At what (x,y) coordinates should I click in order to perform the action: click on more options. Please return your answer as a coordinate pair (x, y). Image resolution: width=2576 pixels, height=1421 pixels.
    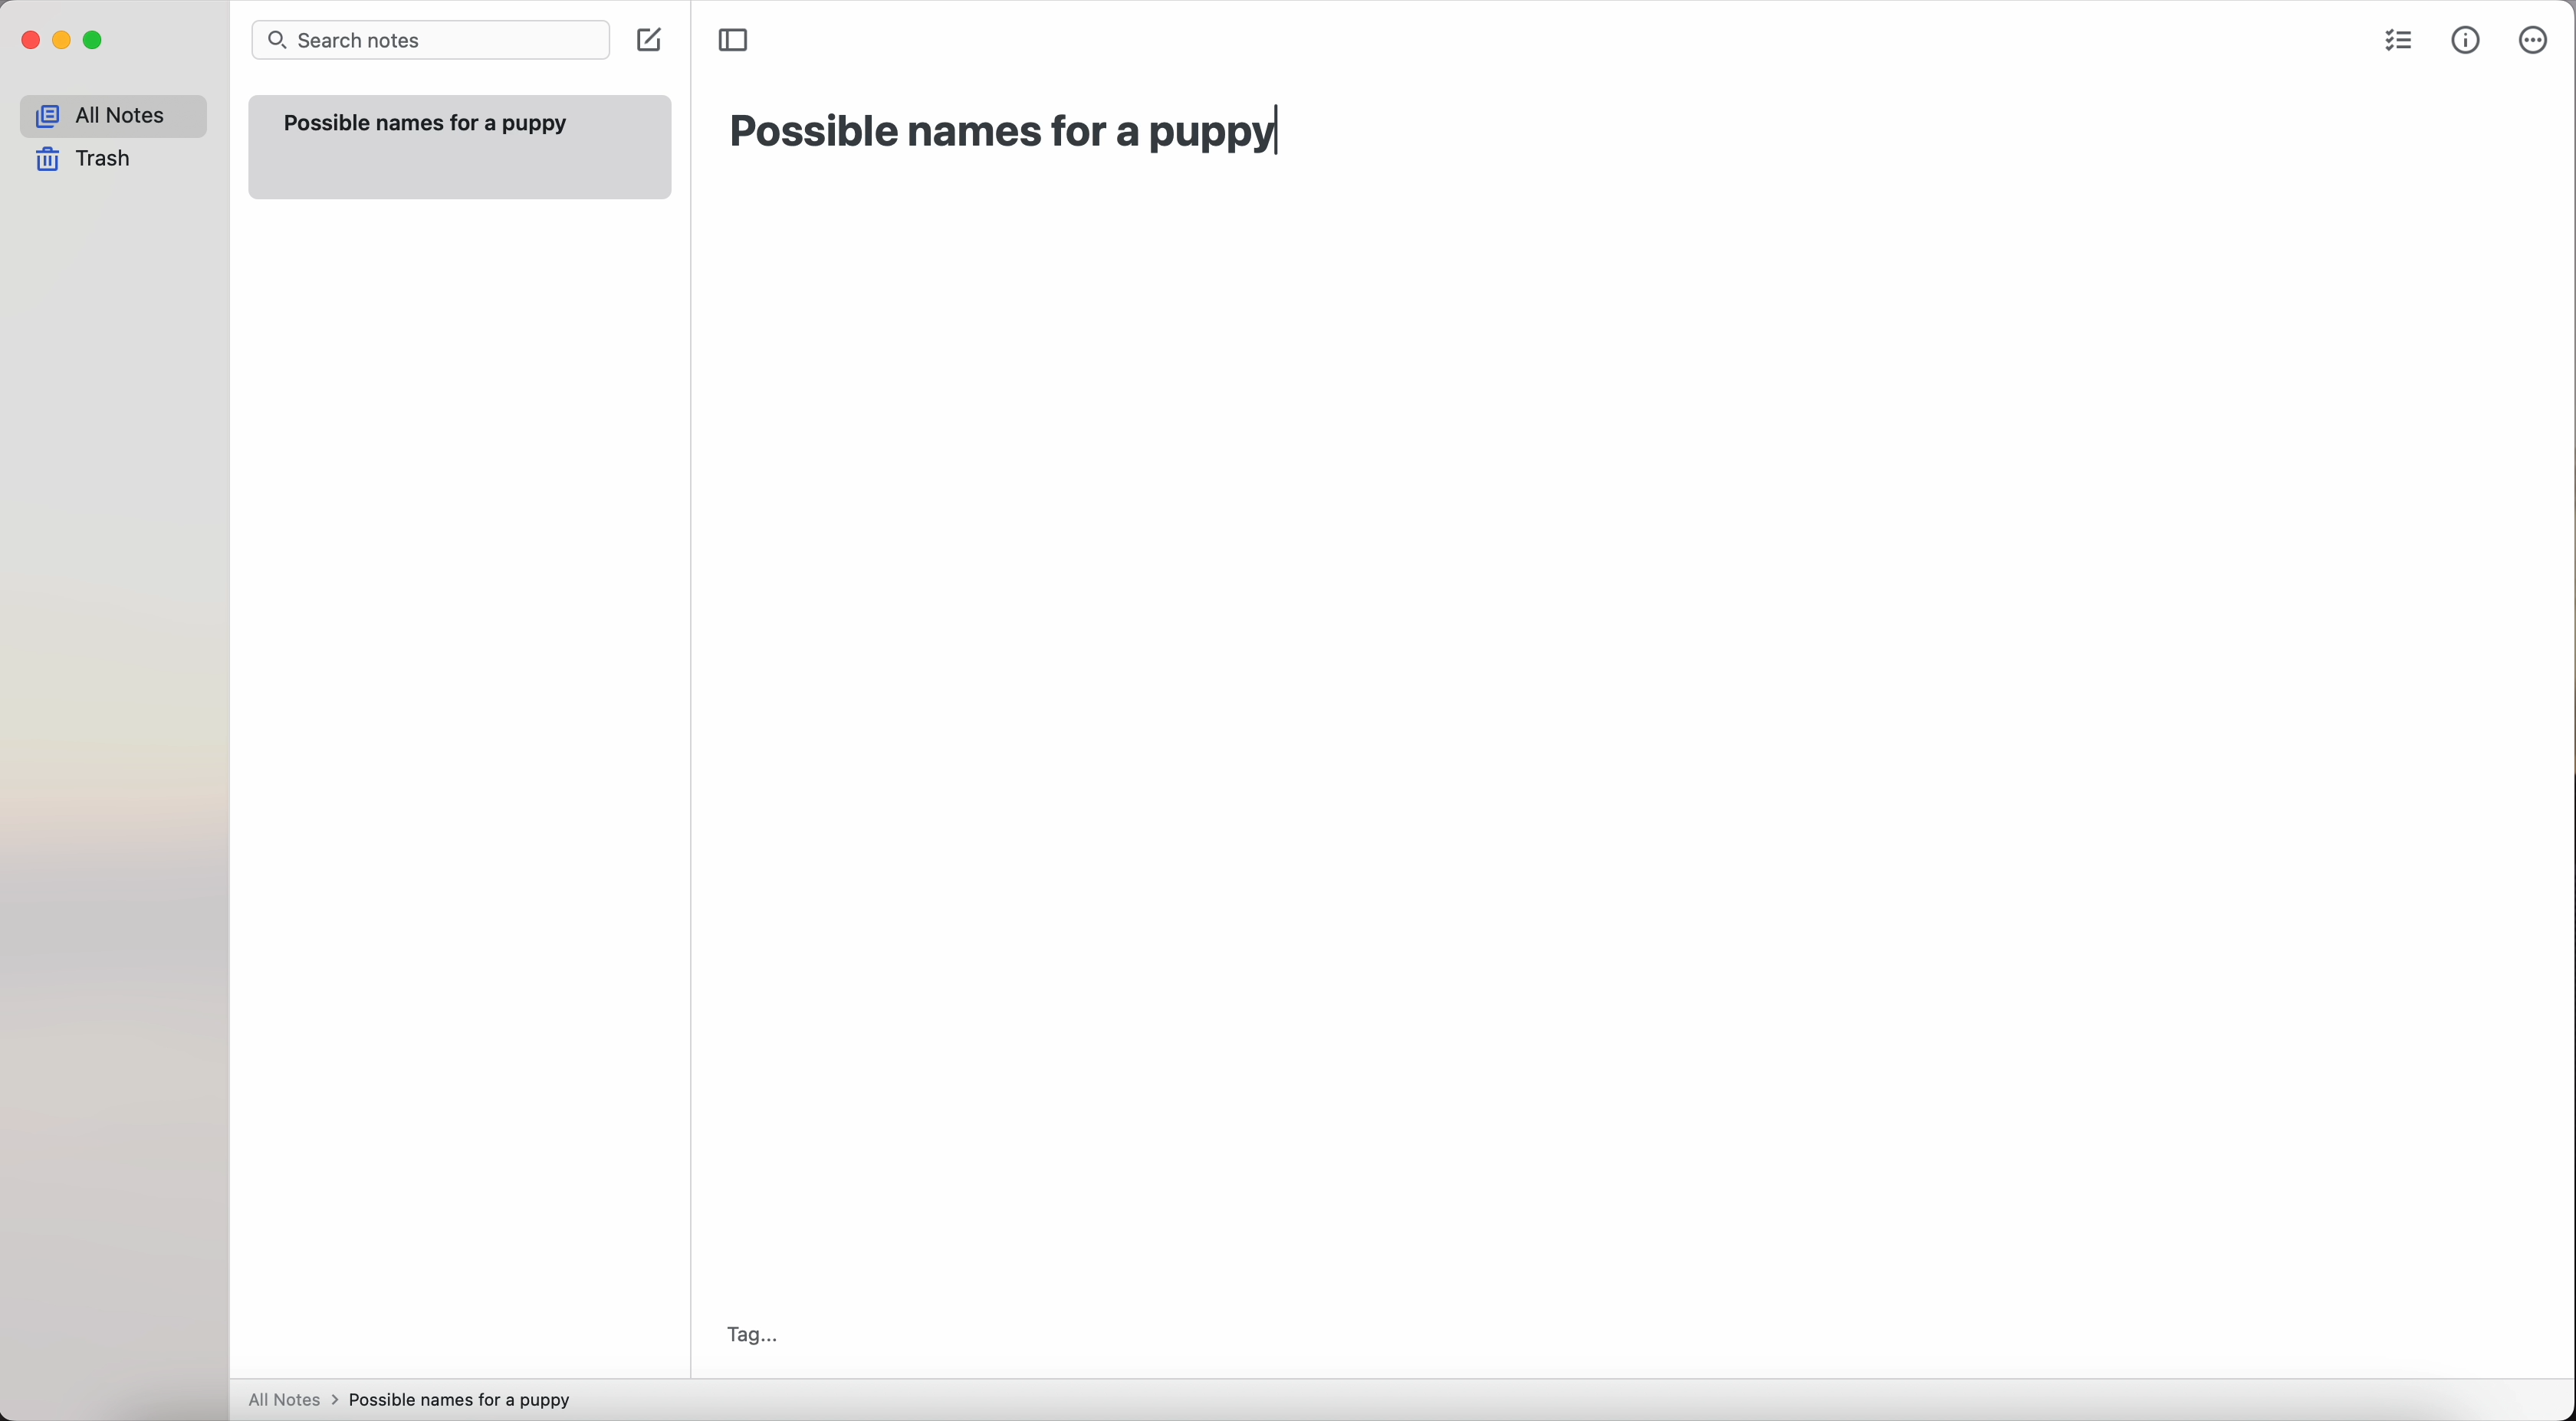
    Looking at the image, I should click on (2536, 42).